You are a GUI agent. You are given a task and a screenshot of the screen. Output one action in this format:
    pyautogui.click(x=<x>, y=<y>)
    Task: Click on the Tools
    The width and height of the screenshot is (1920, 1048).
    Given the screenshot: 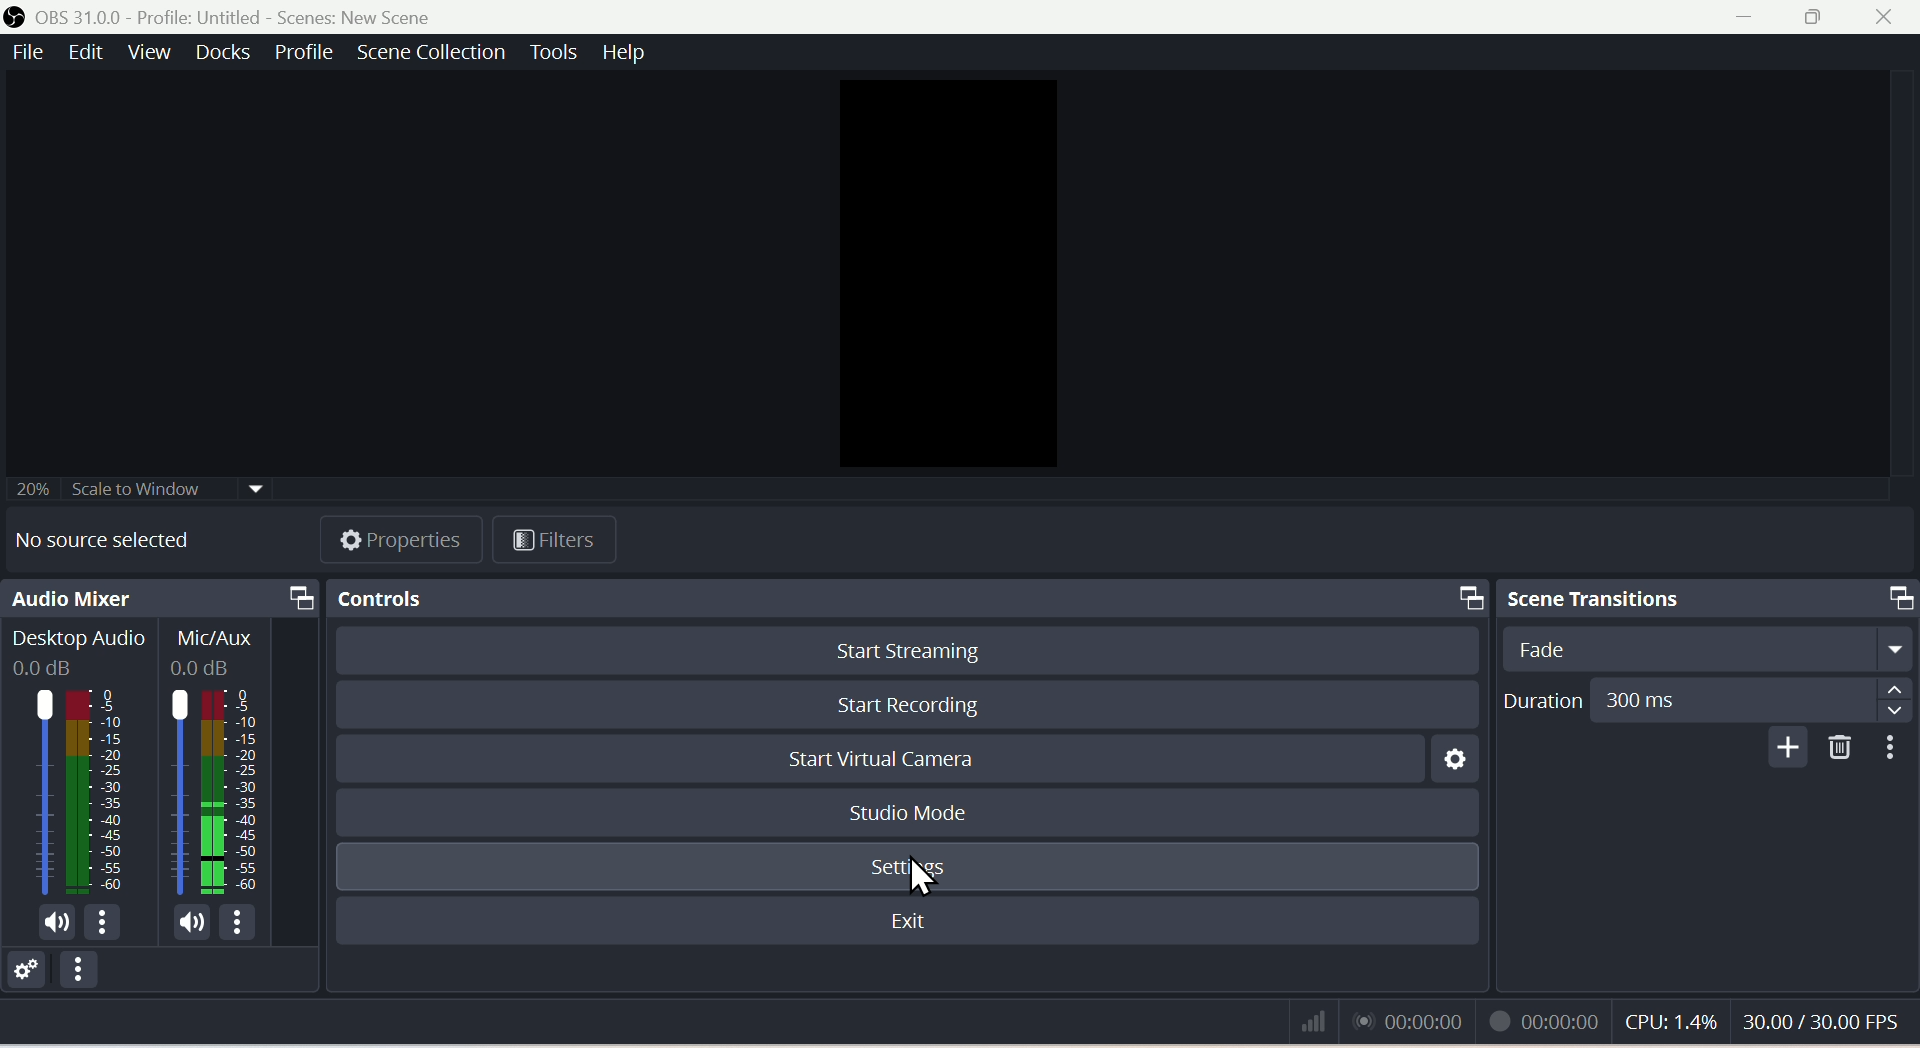 What is the action you would take?
    pyautogui.click(x=553, y=52)
    